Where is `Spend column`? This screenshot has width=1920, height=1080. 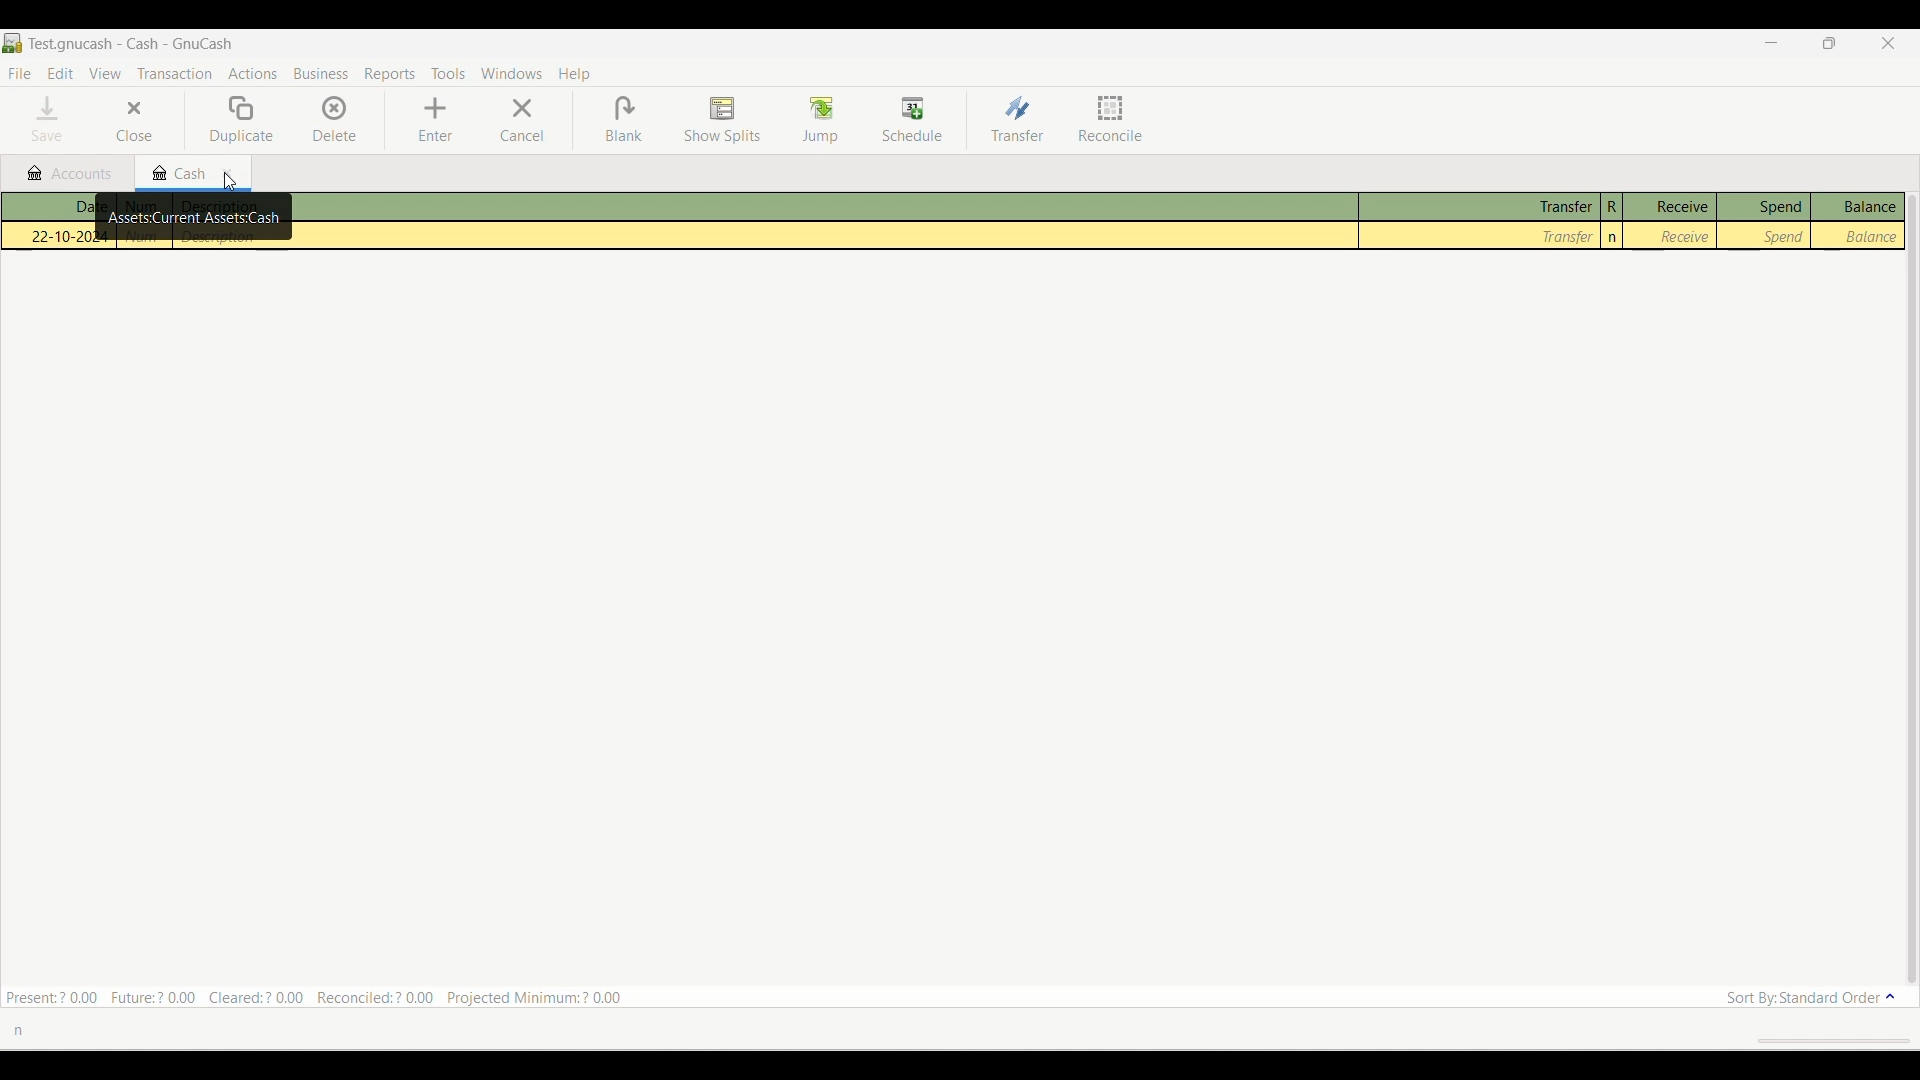
Spend column is located at coordinates (1764, 207).